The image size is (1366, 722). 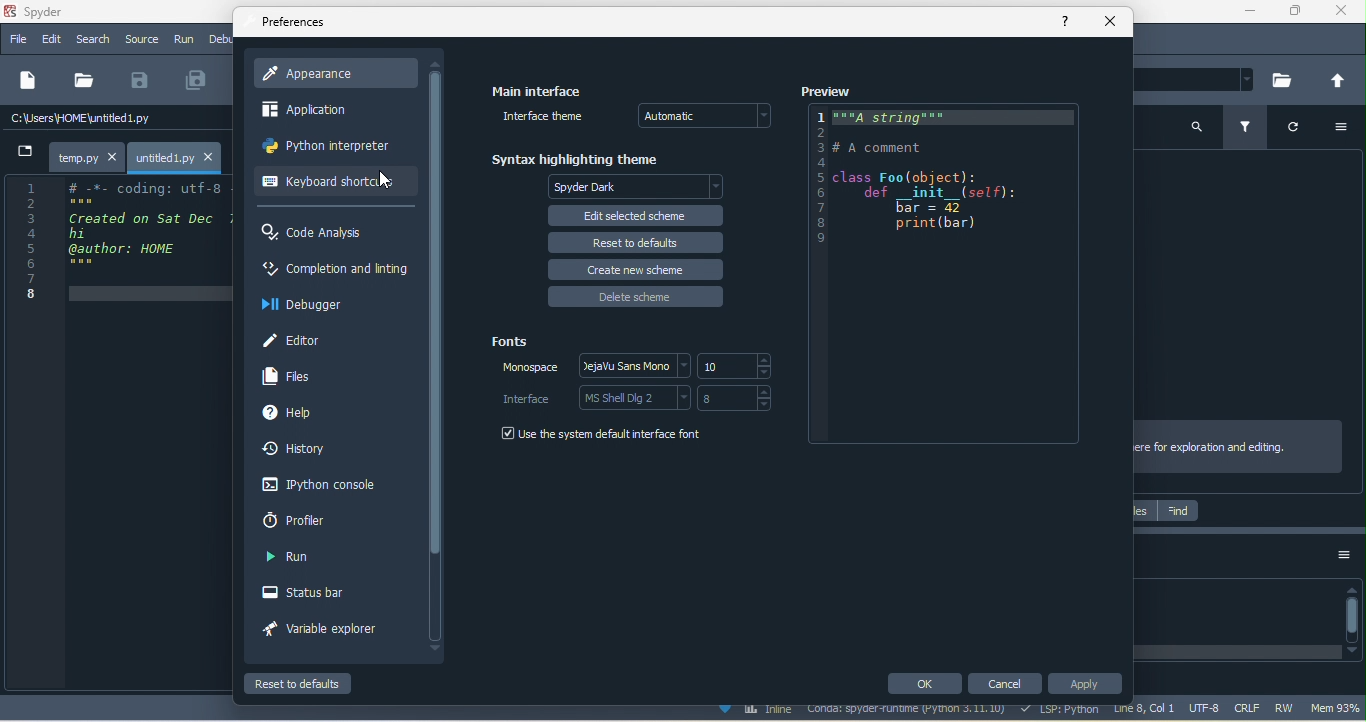 What do you see at coordinates (1286, 707) in the screenshot?
I see `rw` at bounding box center [1286, 707].